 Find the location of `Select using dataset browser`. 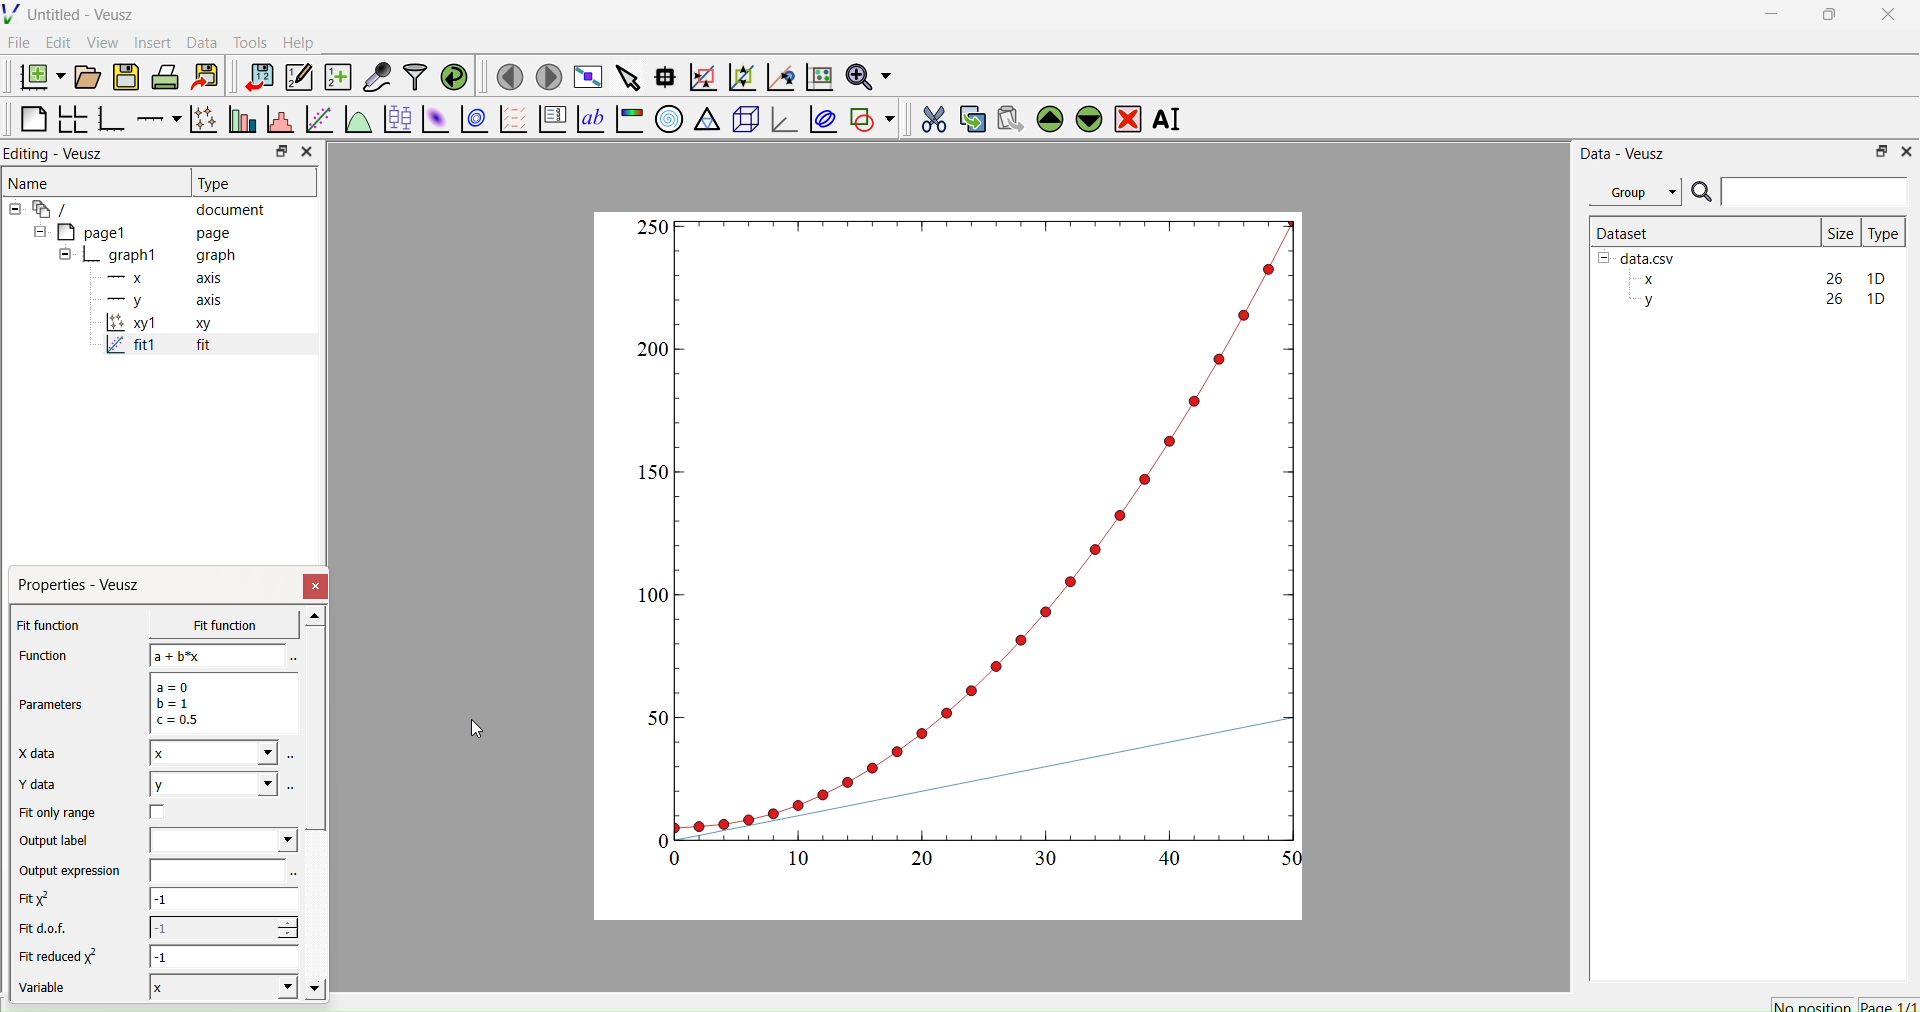

Select using dataset browser is located at coordinates (292, 786).